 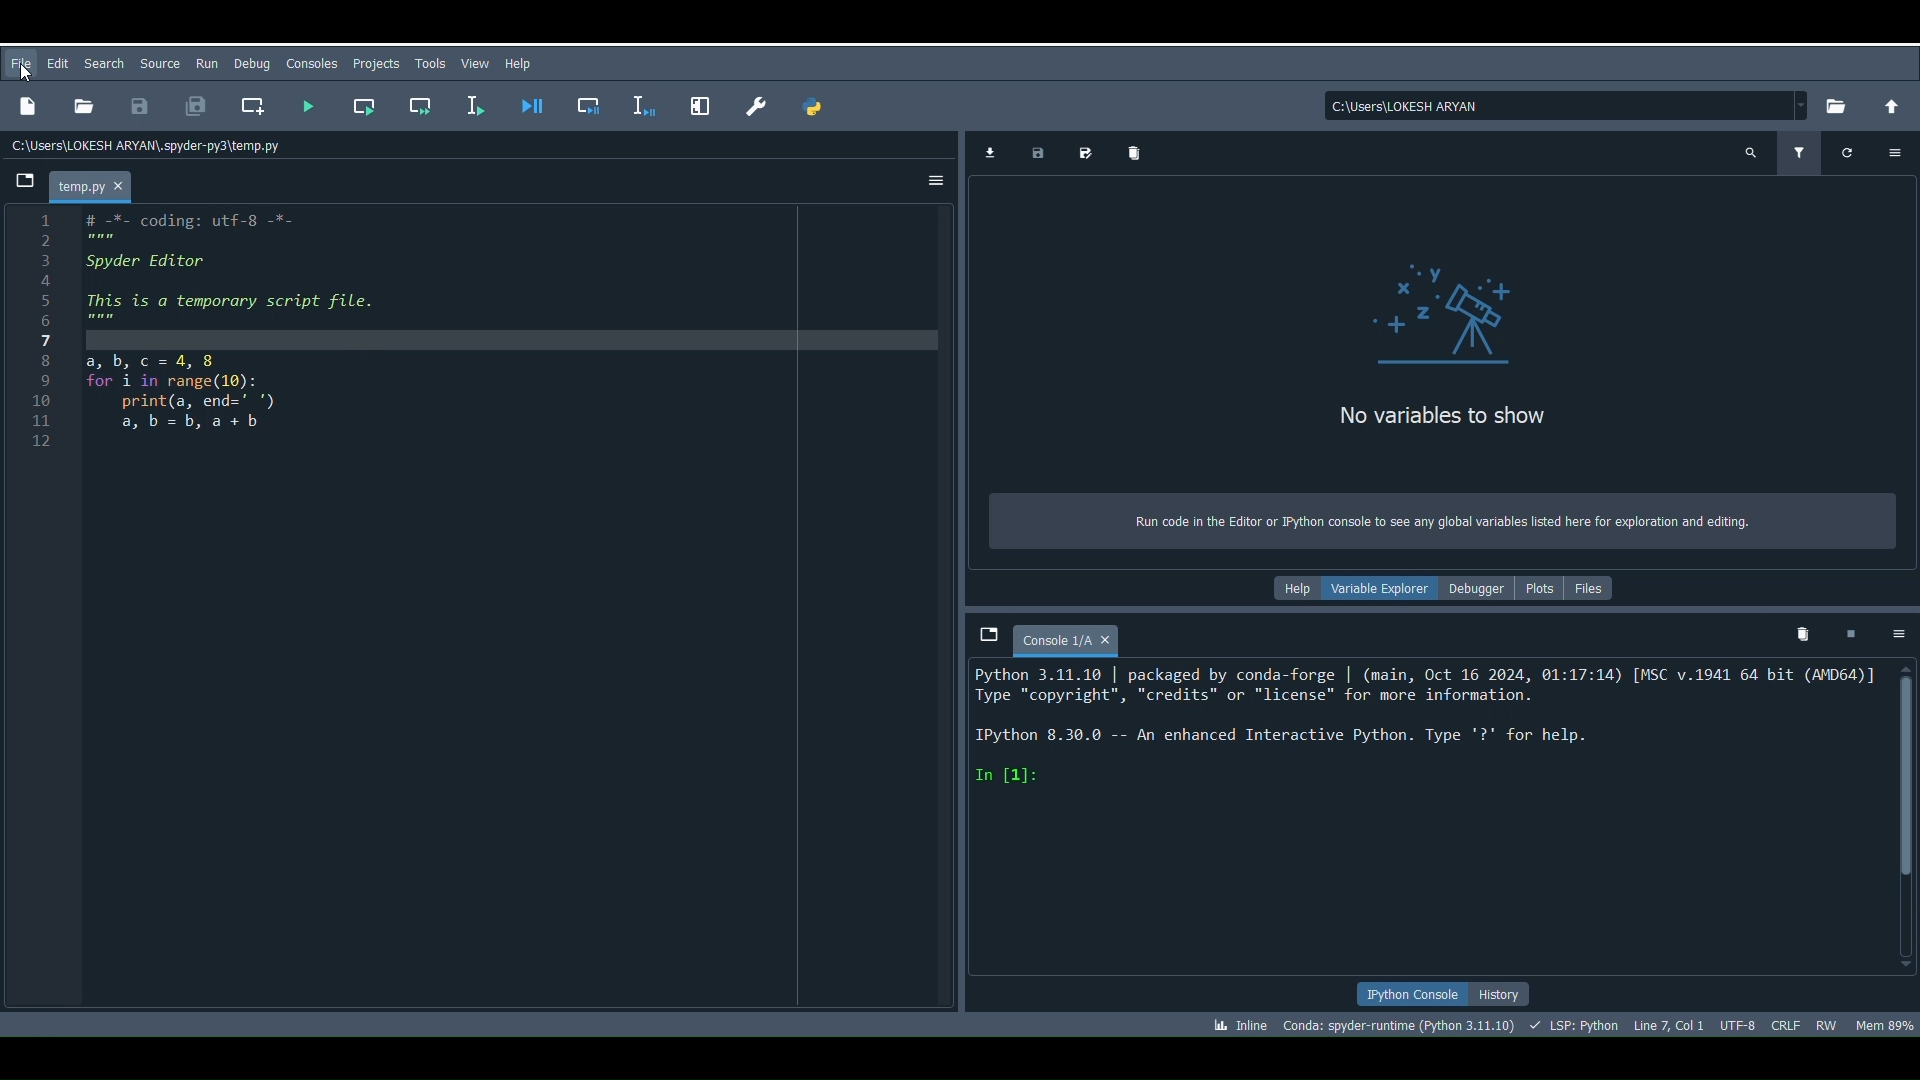 What do you see at coordinates (1794, 635) in the screenshot?
I see `Remove all variables from namespace` at bounding box center [1794, 635].